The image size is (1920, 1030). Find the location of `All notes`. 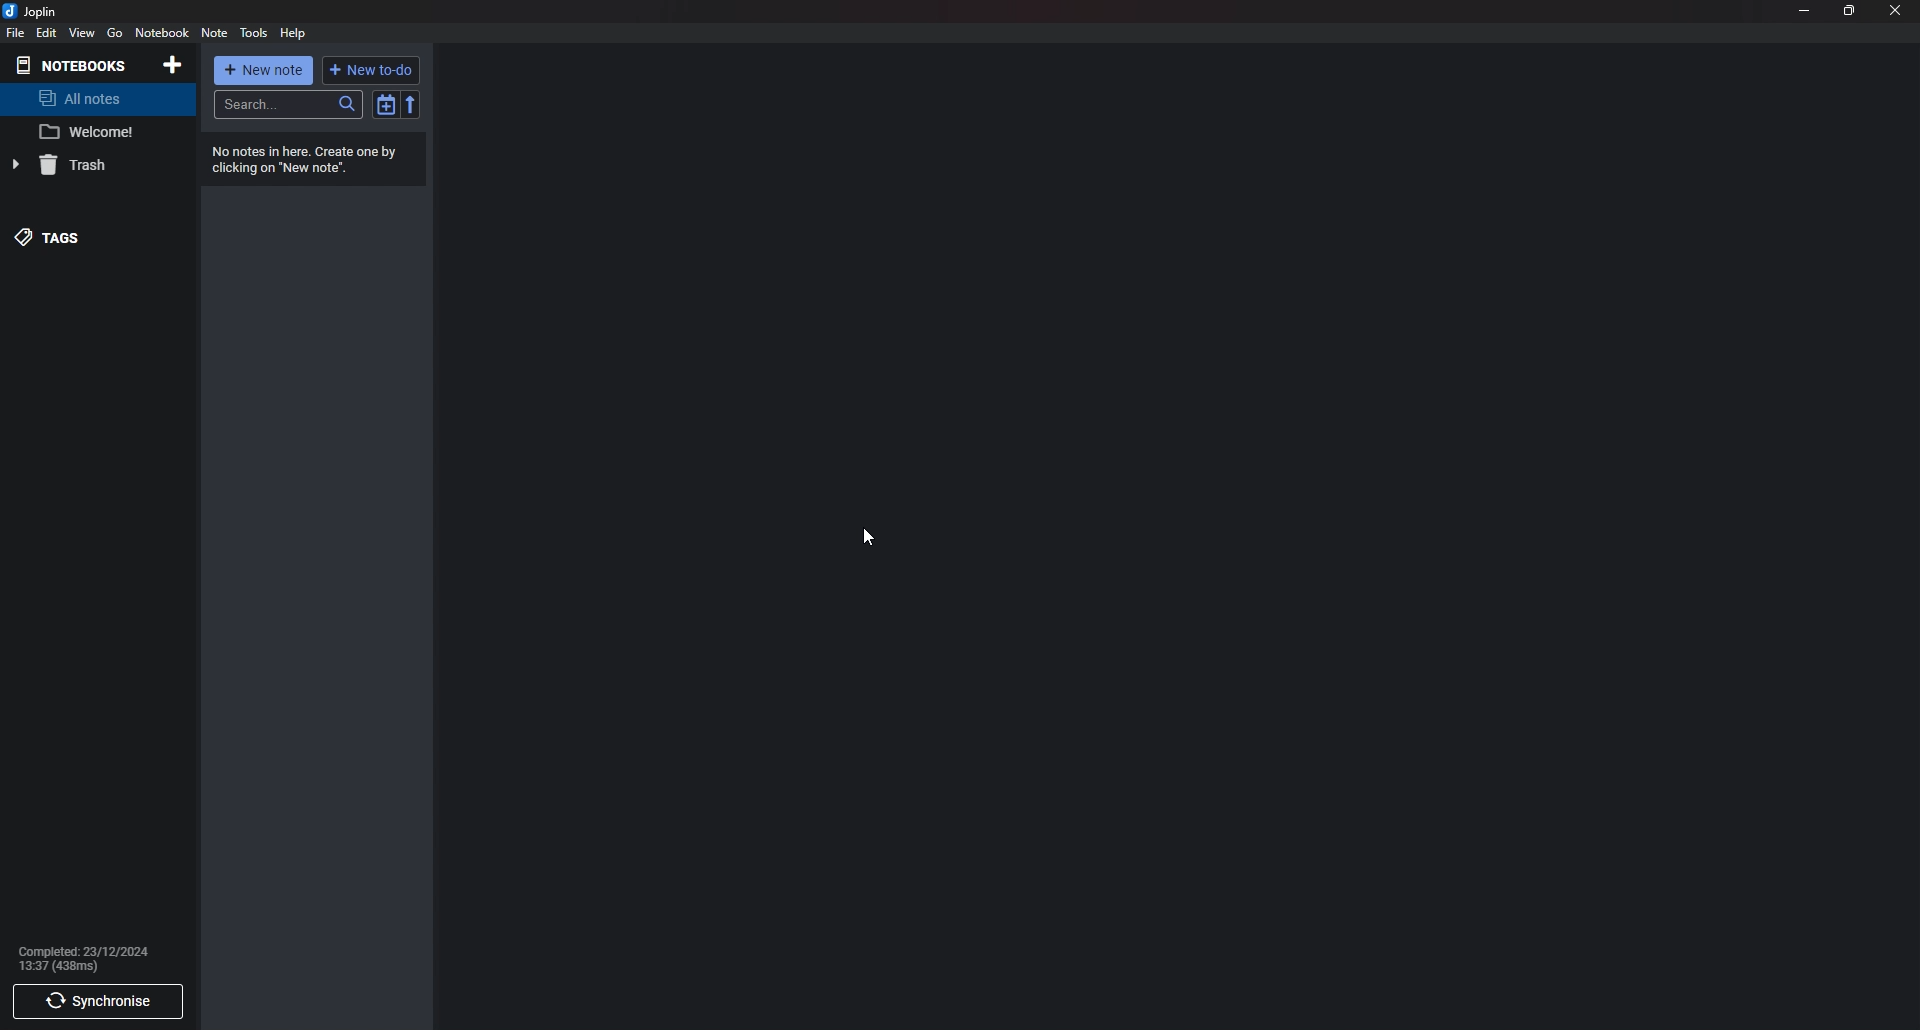

All notes is located at coordinates (97, 100).